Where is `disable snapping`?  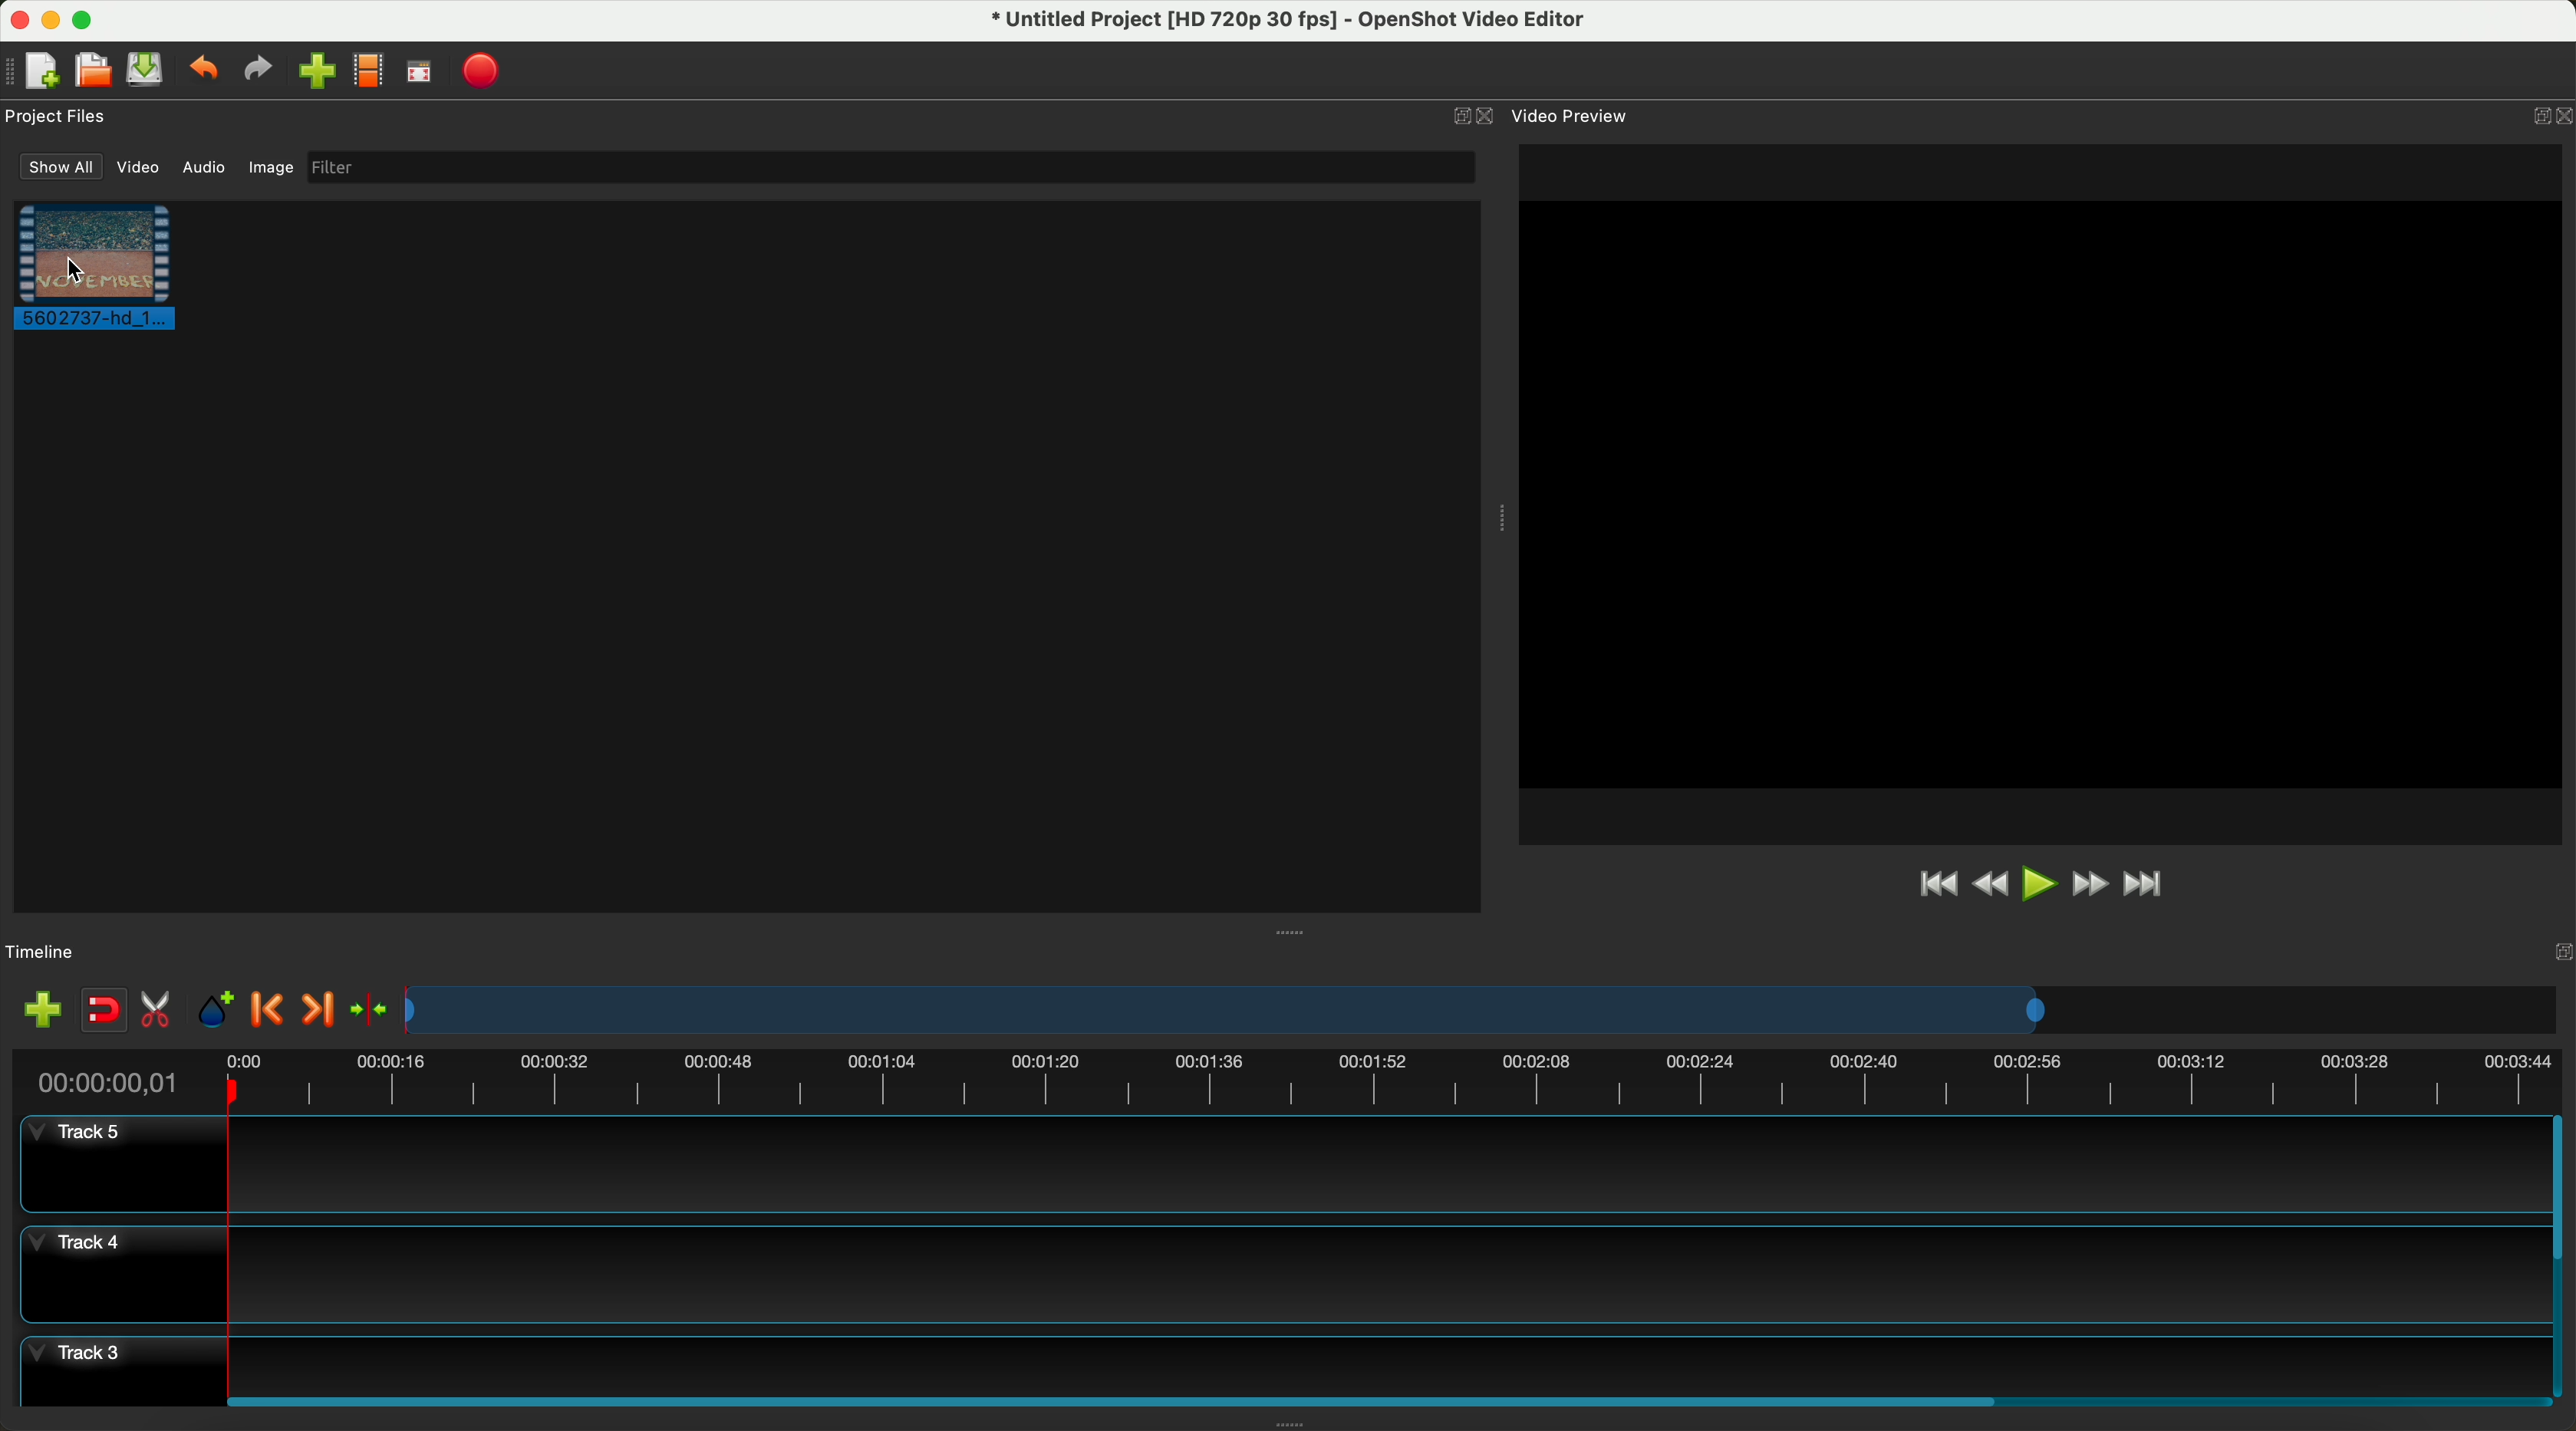 disable snapping is located at coordinates (106, 1011).